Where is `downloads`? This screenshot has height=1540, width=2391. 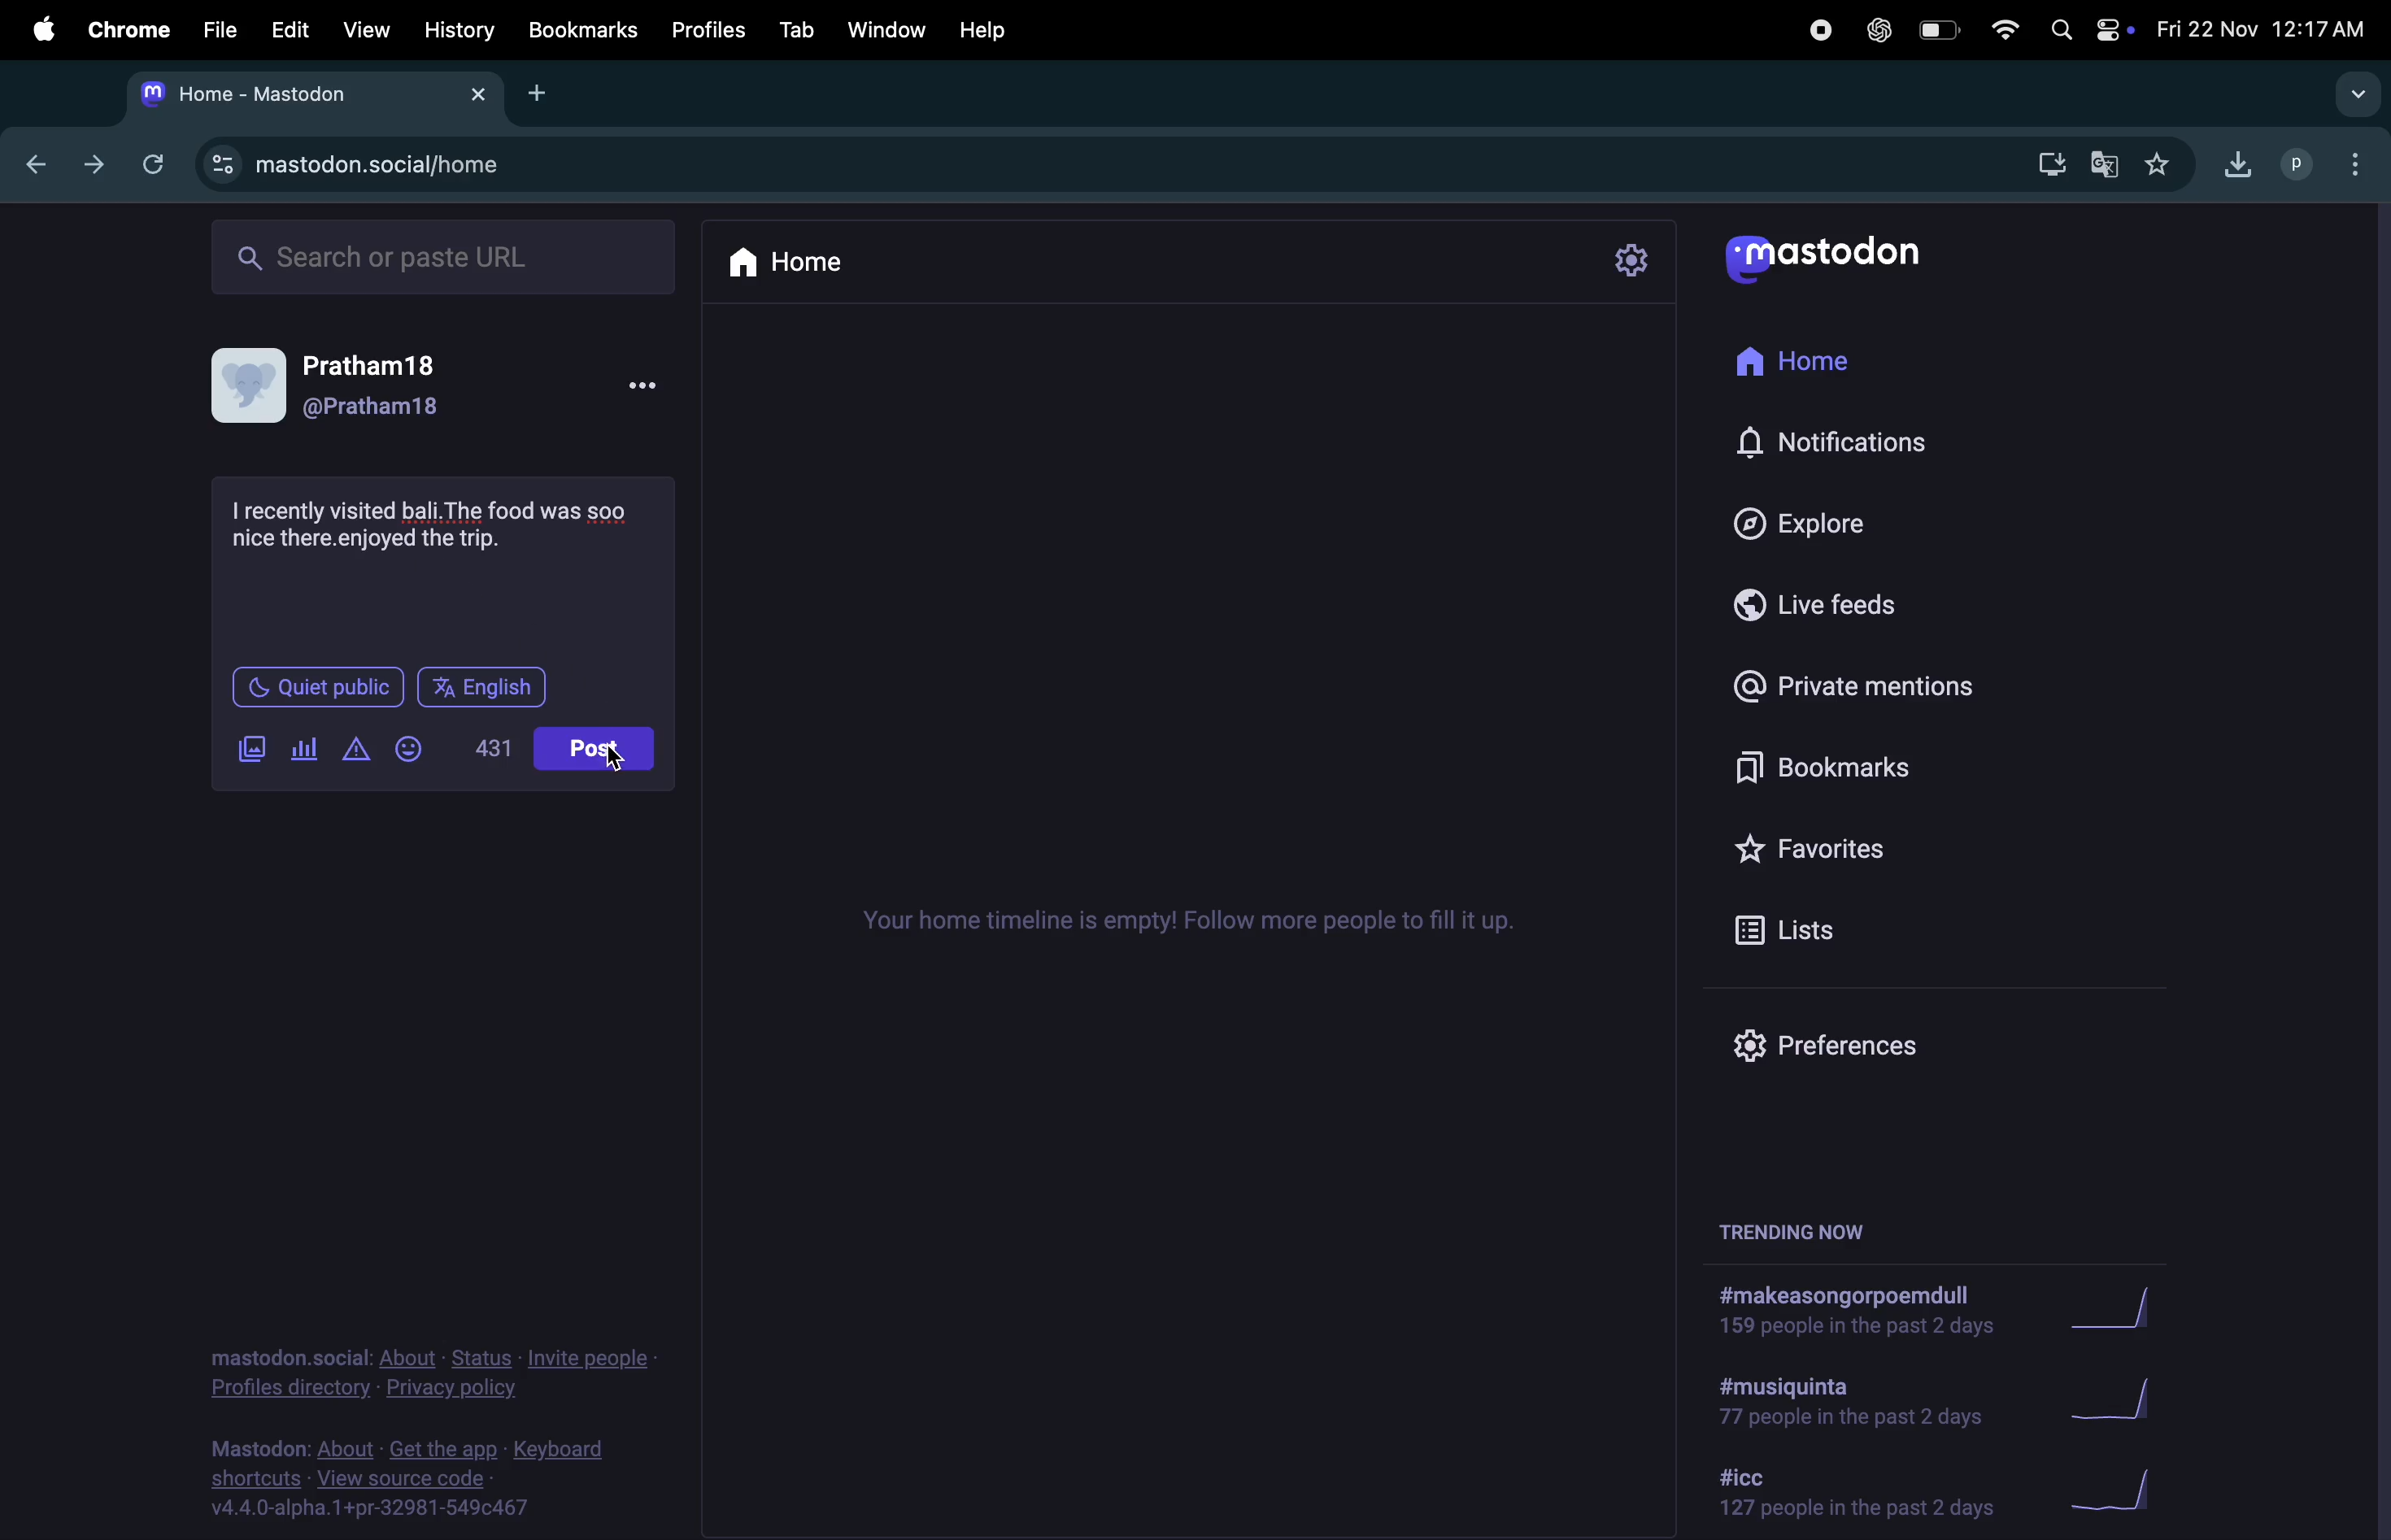
downloads is located at coordinates (2230, 169).